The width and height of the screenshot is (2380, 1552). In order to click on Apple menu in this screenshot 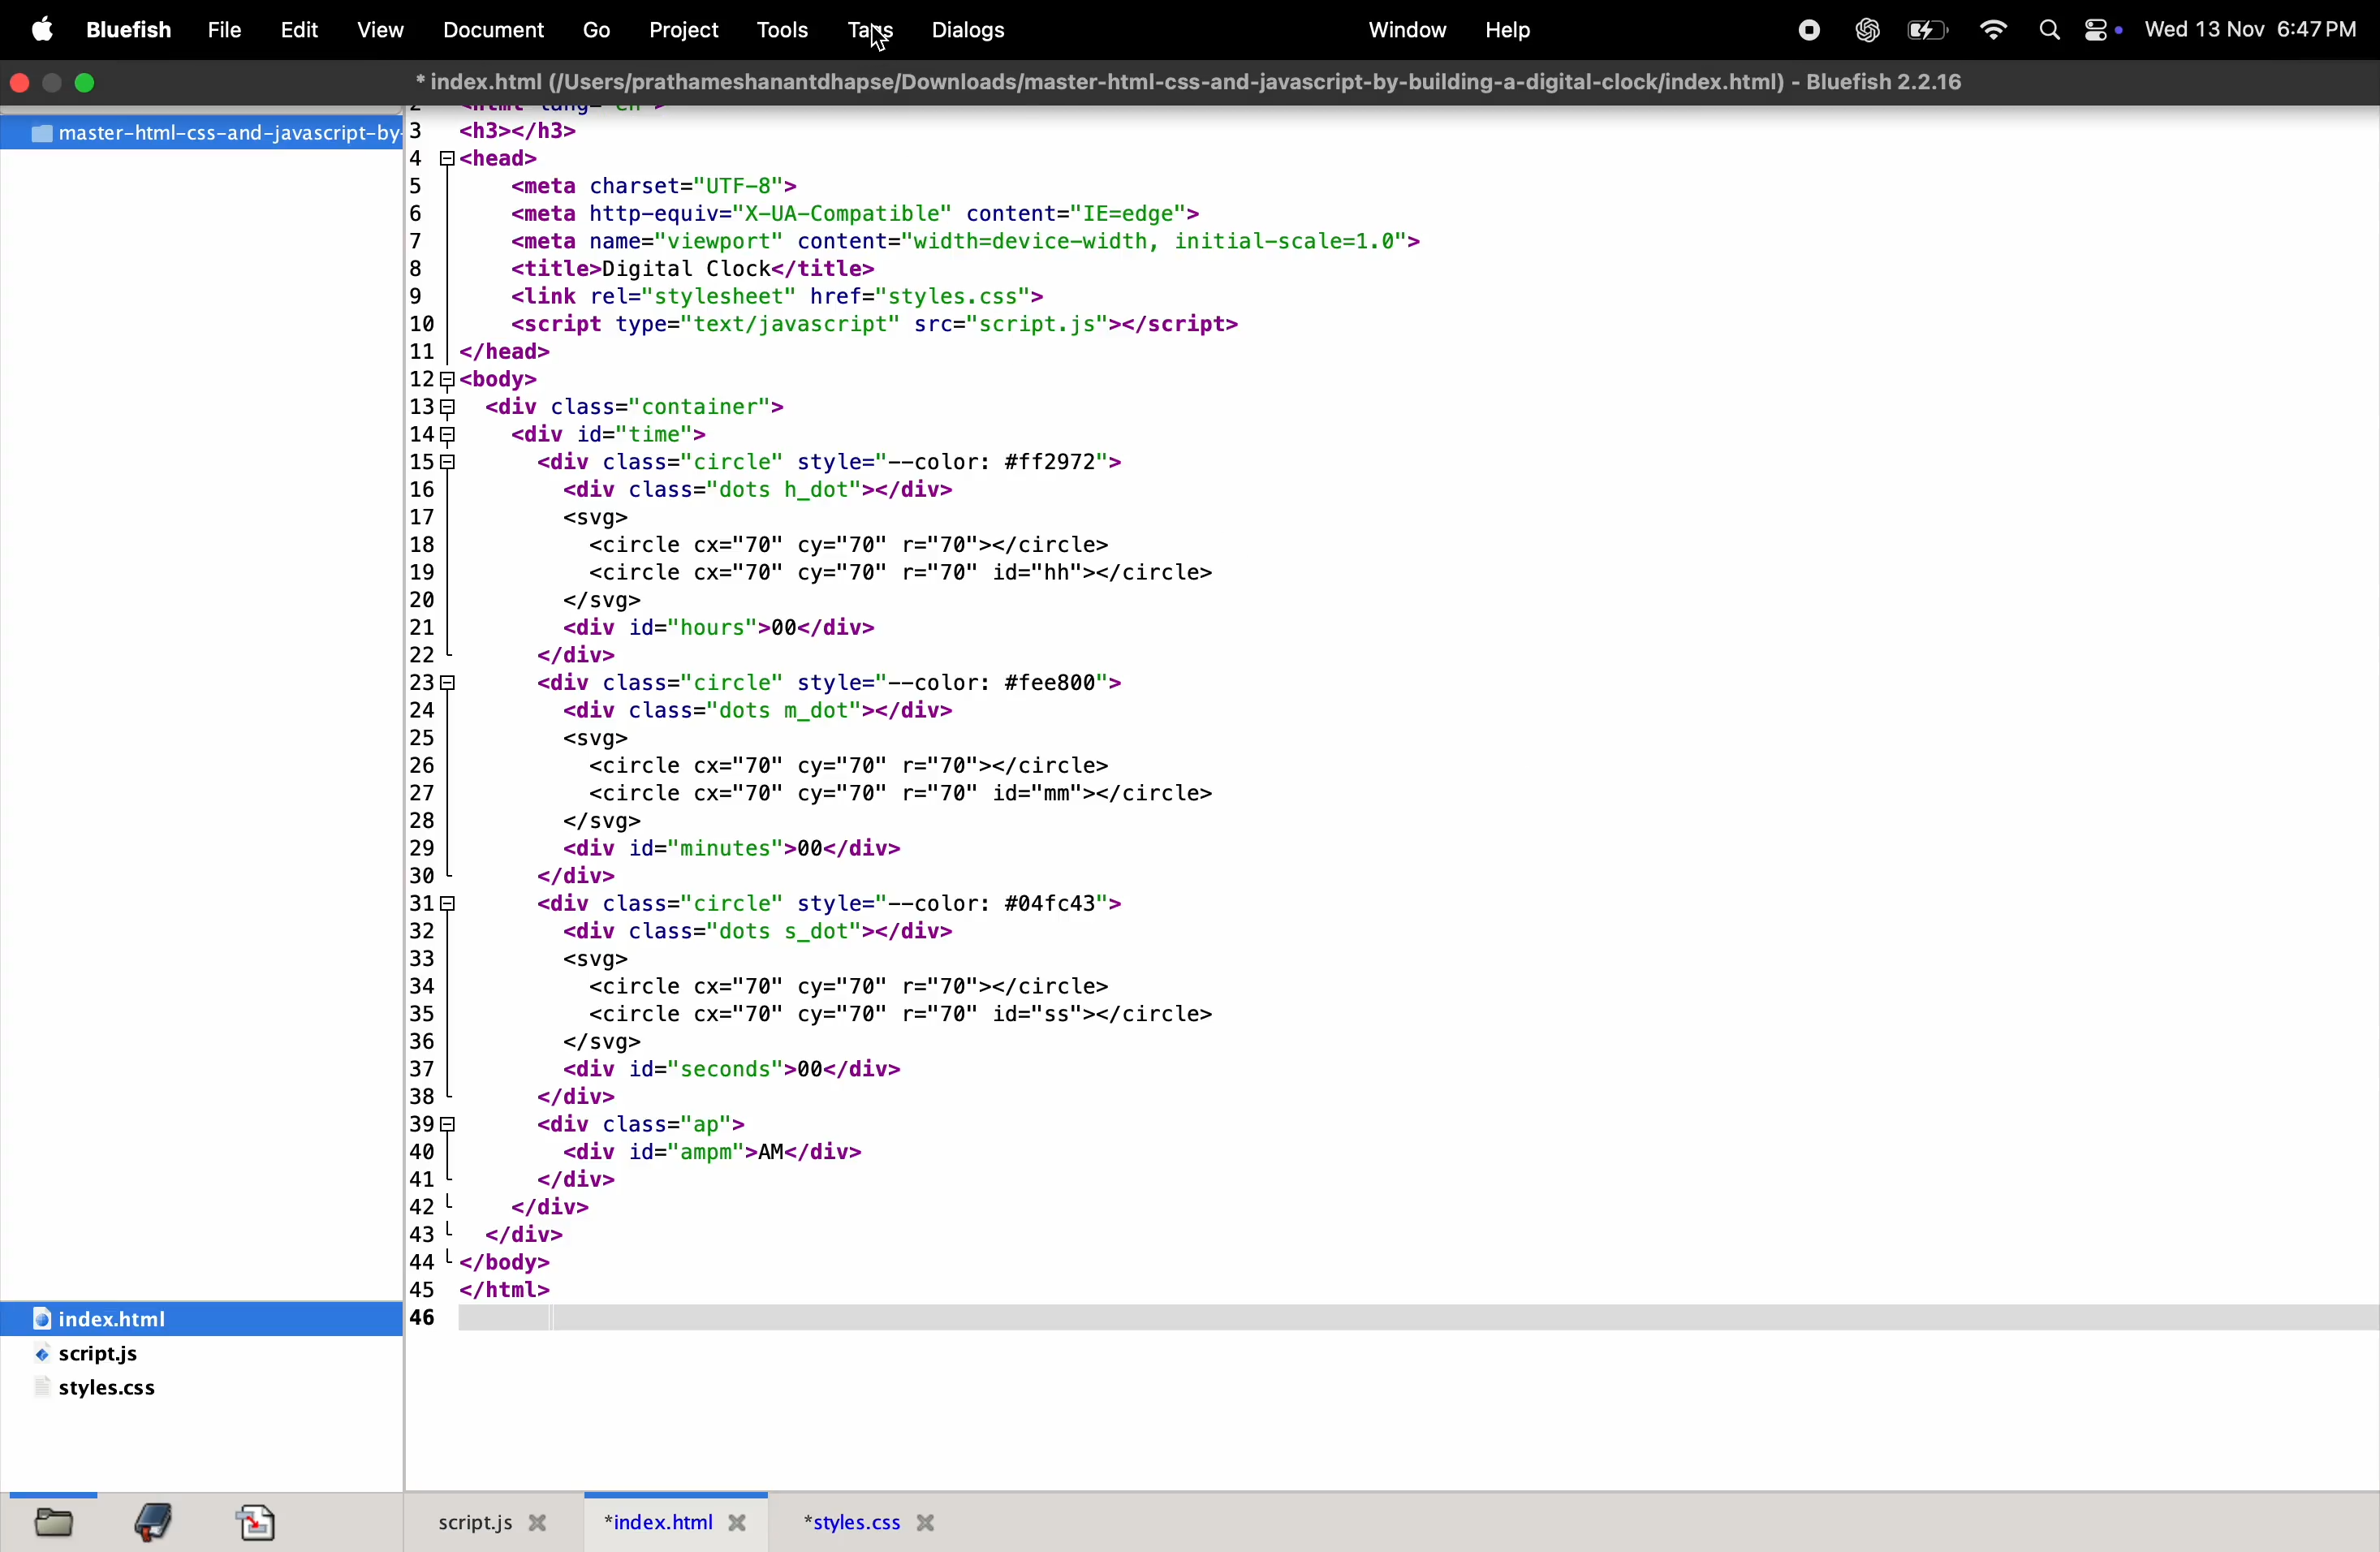, I will do `click(47, 30)`.